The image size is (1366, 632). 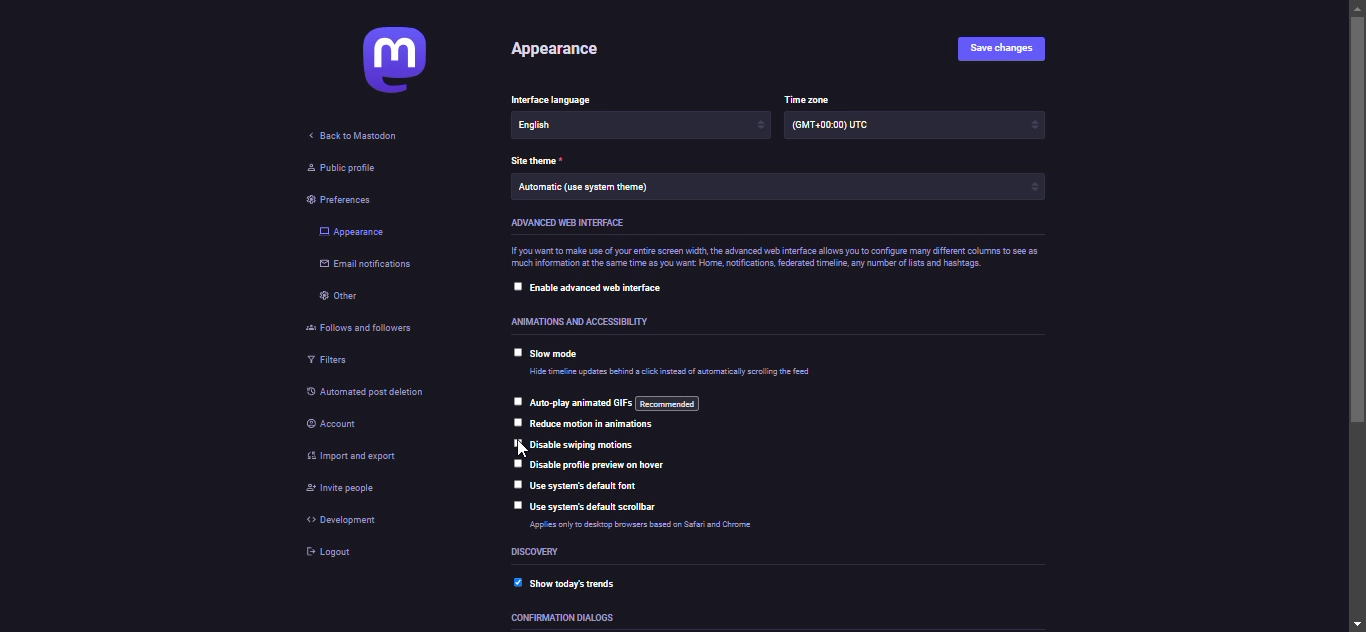 I want to click on appearance, so click(x=352, y=231).